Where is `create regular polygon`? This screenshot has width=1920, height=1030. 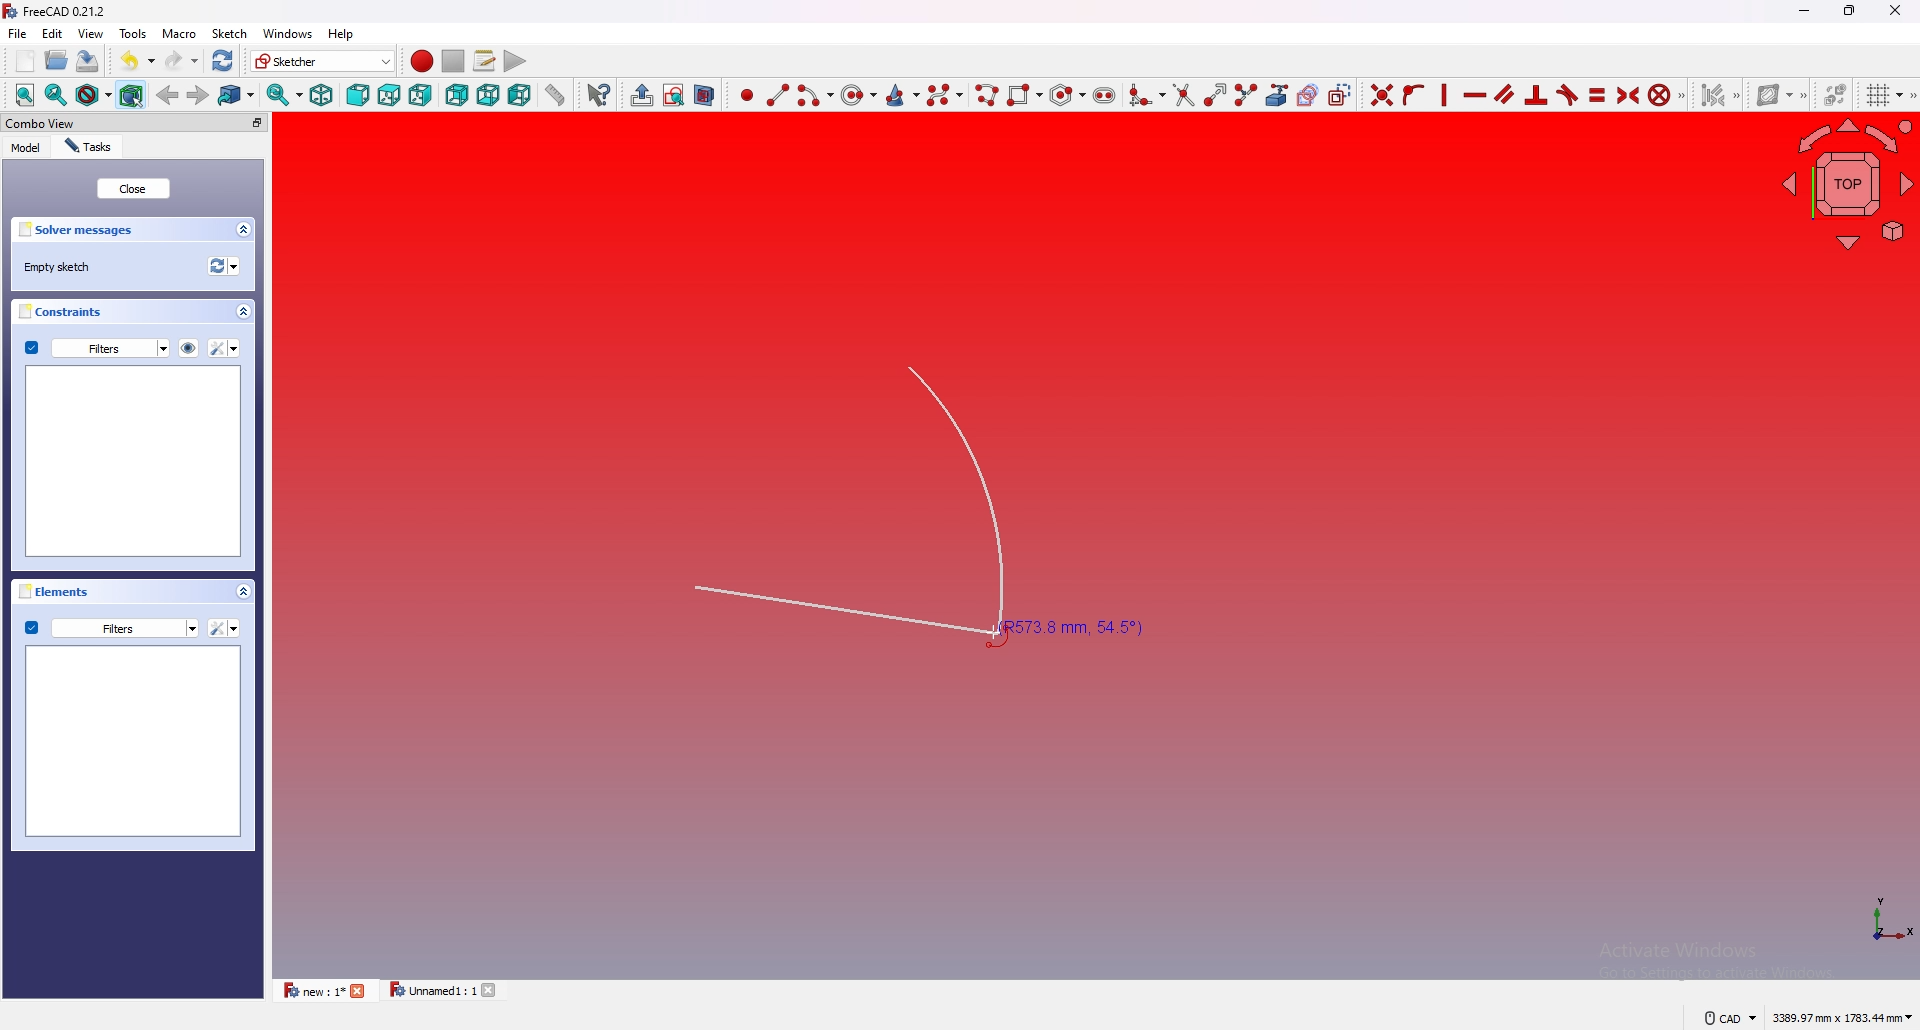 create regular polygon is located at coordinates (1067, 95).